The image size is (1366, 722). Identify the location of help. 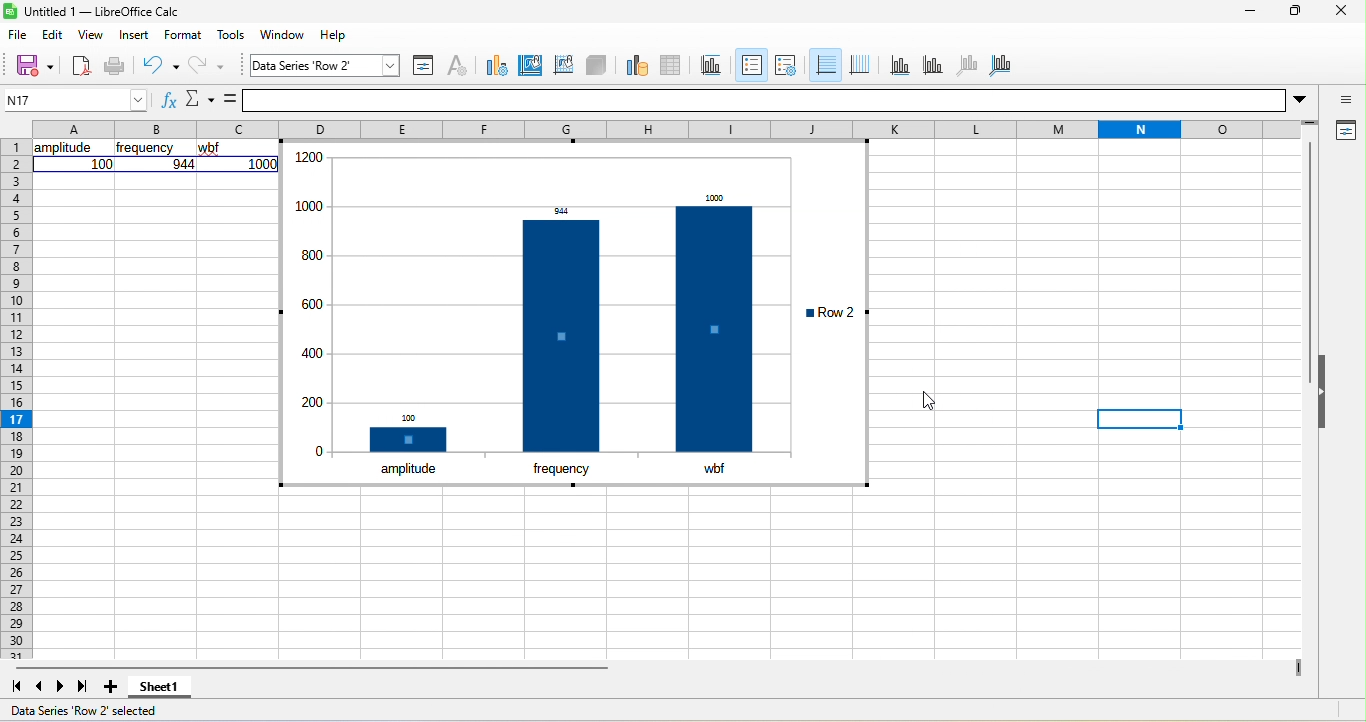
(327, 36).